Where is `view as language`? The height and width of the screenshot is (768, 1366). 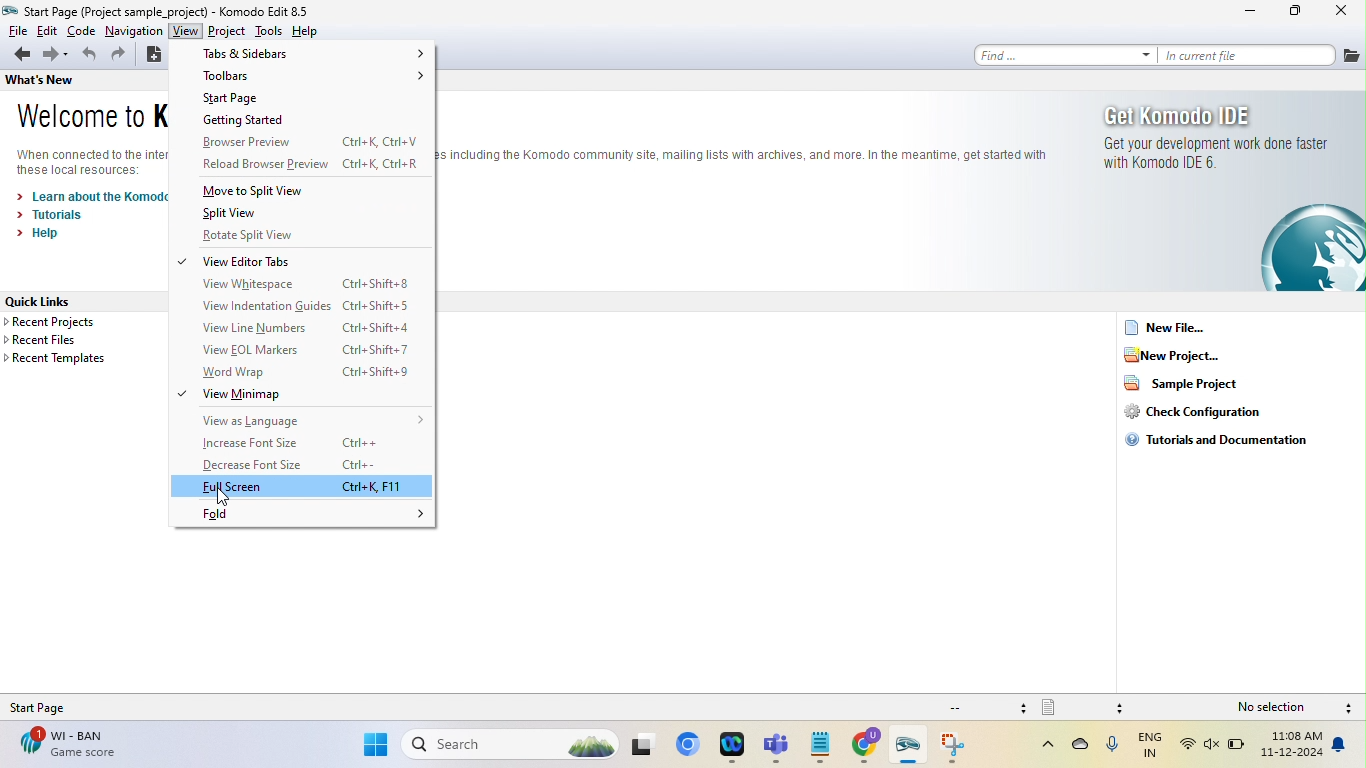
view as language is located at coordinates (313, 420).